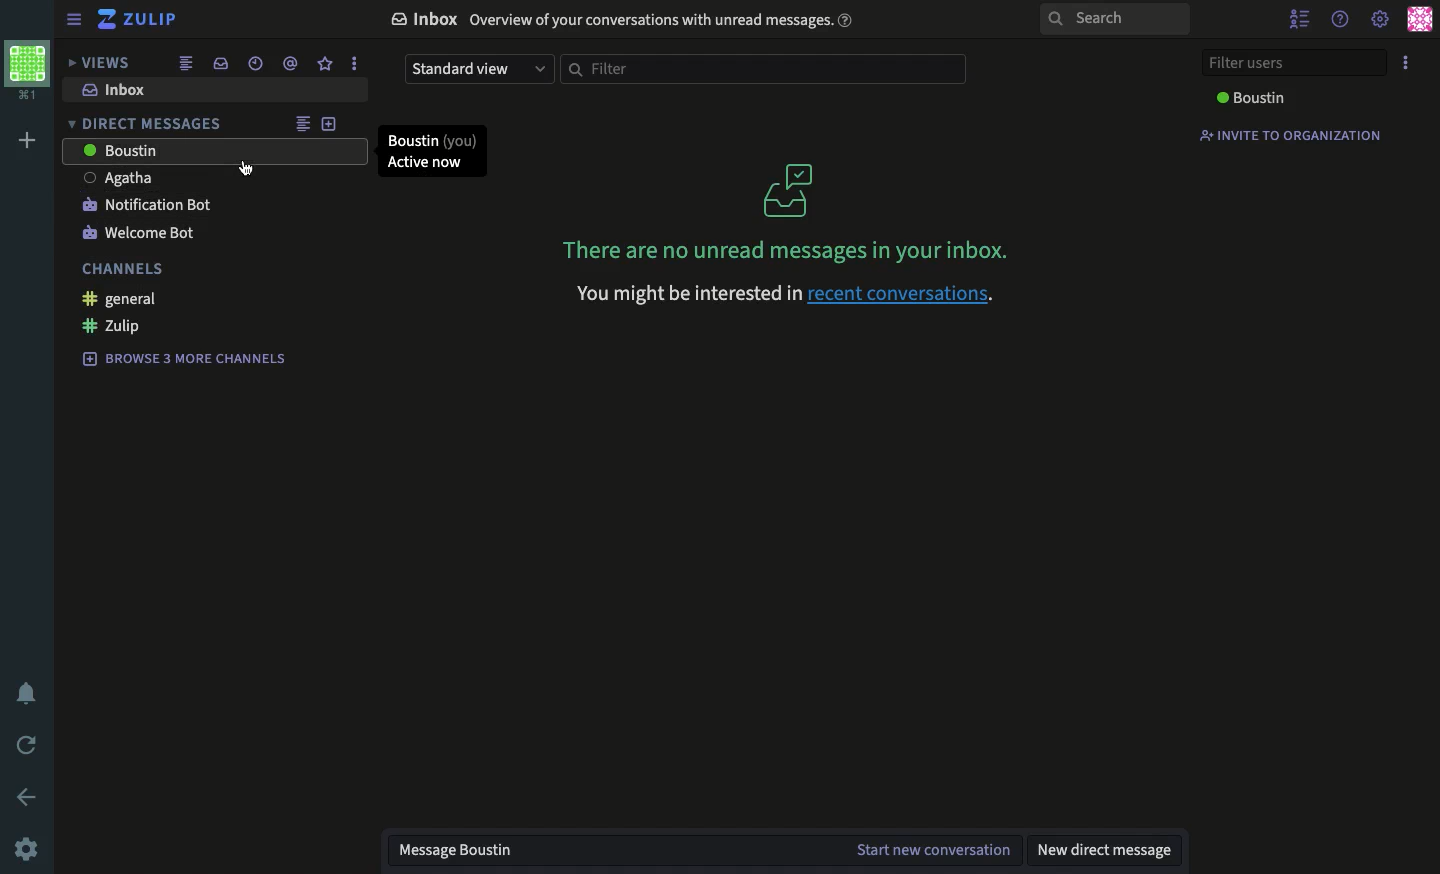  What do you see at coordinates (1341, 18) in the screenshot?
I see `help` at bounding box center [1341, 18].